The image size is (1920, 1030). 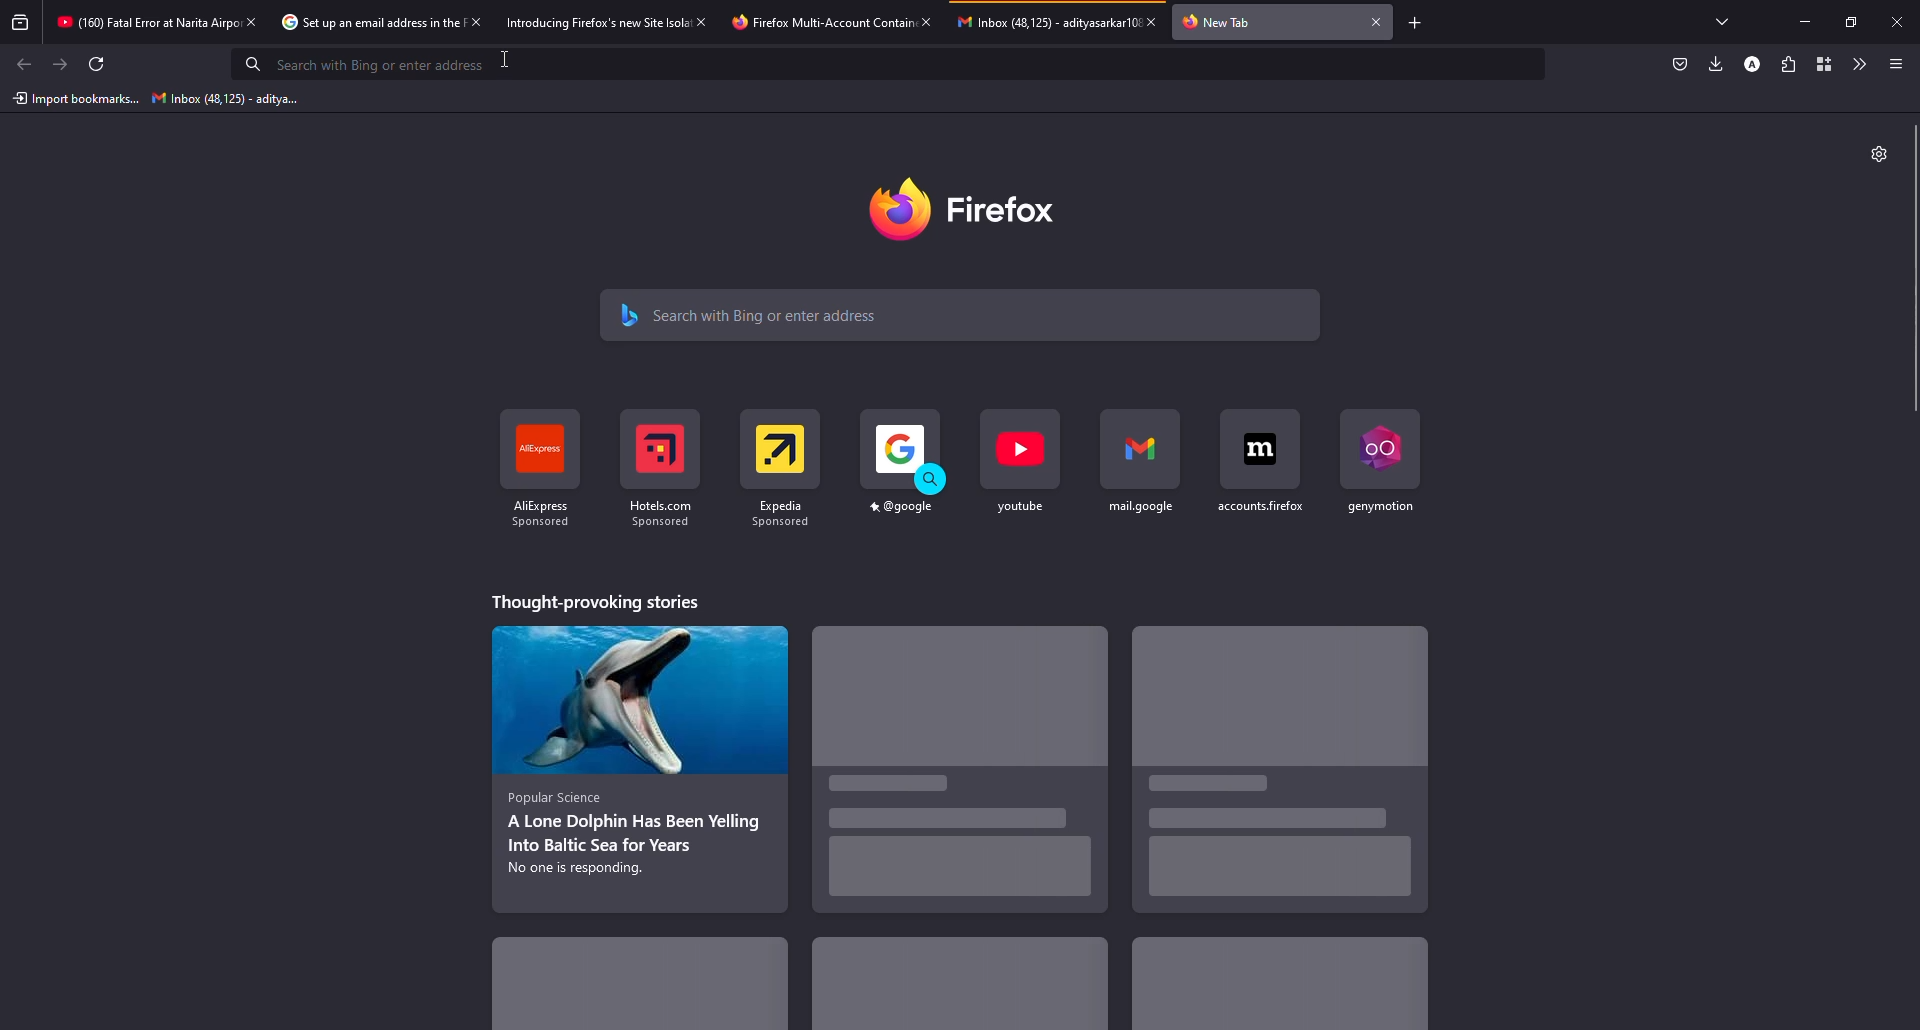 What do you see at coordinates (962, 777) in the screenshot?
I see `stories` at bounding box center [962, 777].